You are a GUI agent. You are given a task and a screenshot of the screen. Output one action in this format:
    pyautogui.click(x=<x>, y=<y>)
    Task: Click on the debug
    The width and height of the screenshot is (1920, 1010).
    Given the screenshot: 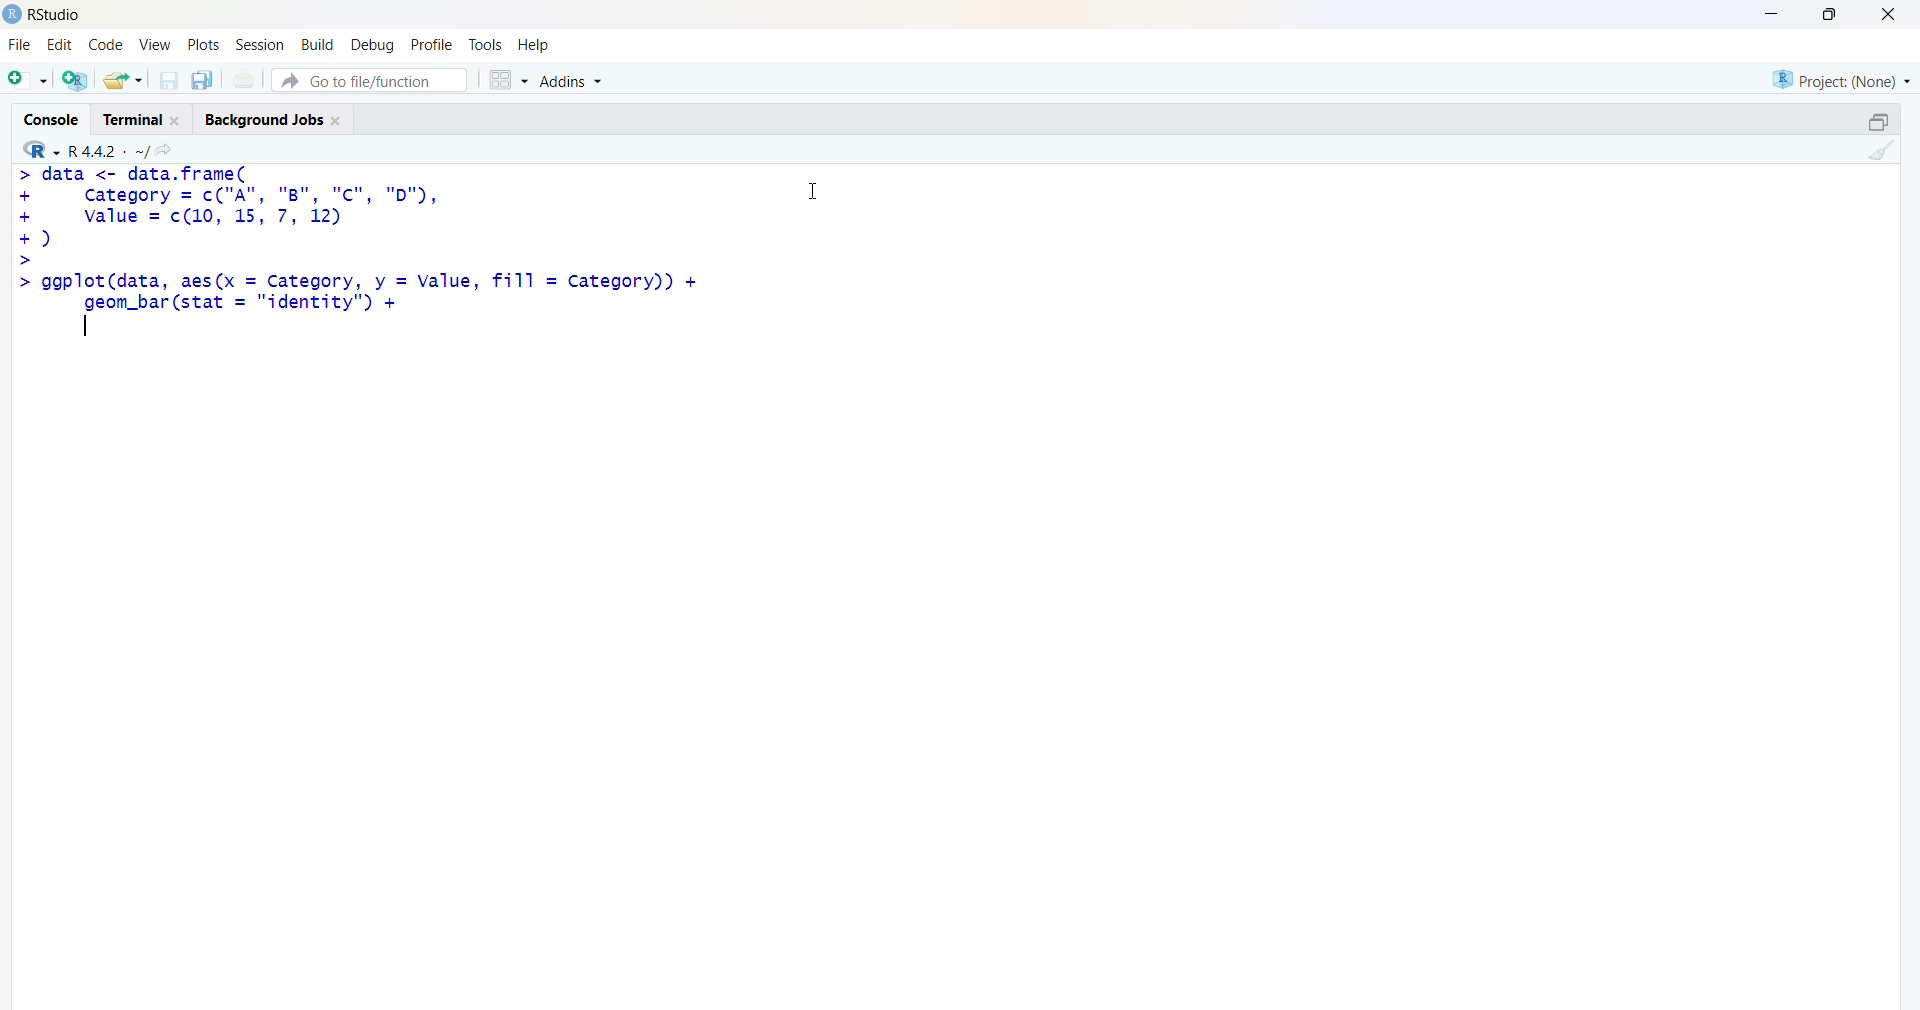 What is the action you would take?
    pyautogui.click(x=373, y=44)
    